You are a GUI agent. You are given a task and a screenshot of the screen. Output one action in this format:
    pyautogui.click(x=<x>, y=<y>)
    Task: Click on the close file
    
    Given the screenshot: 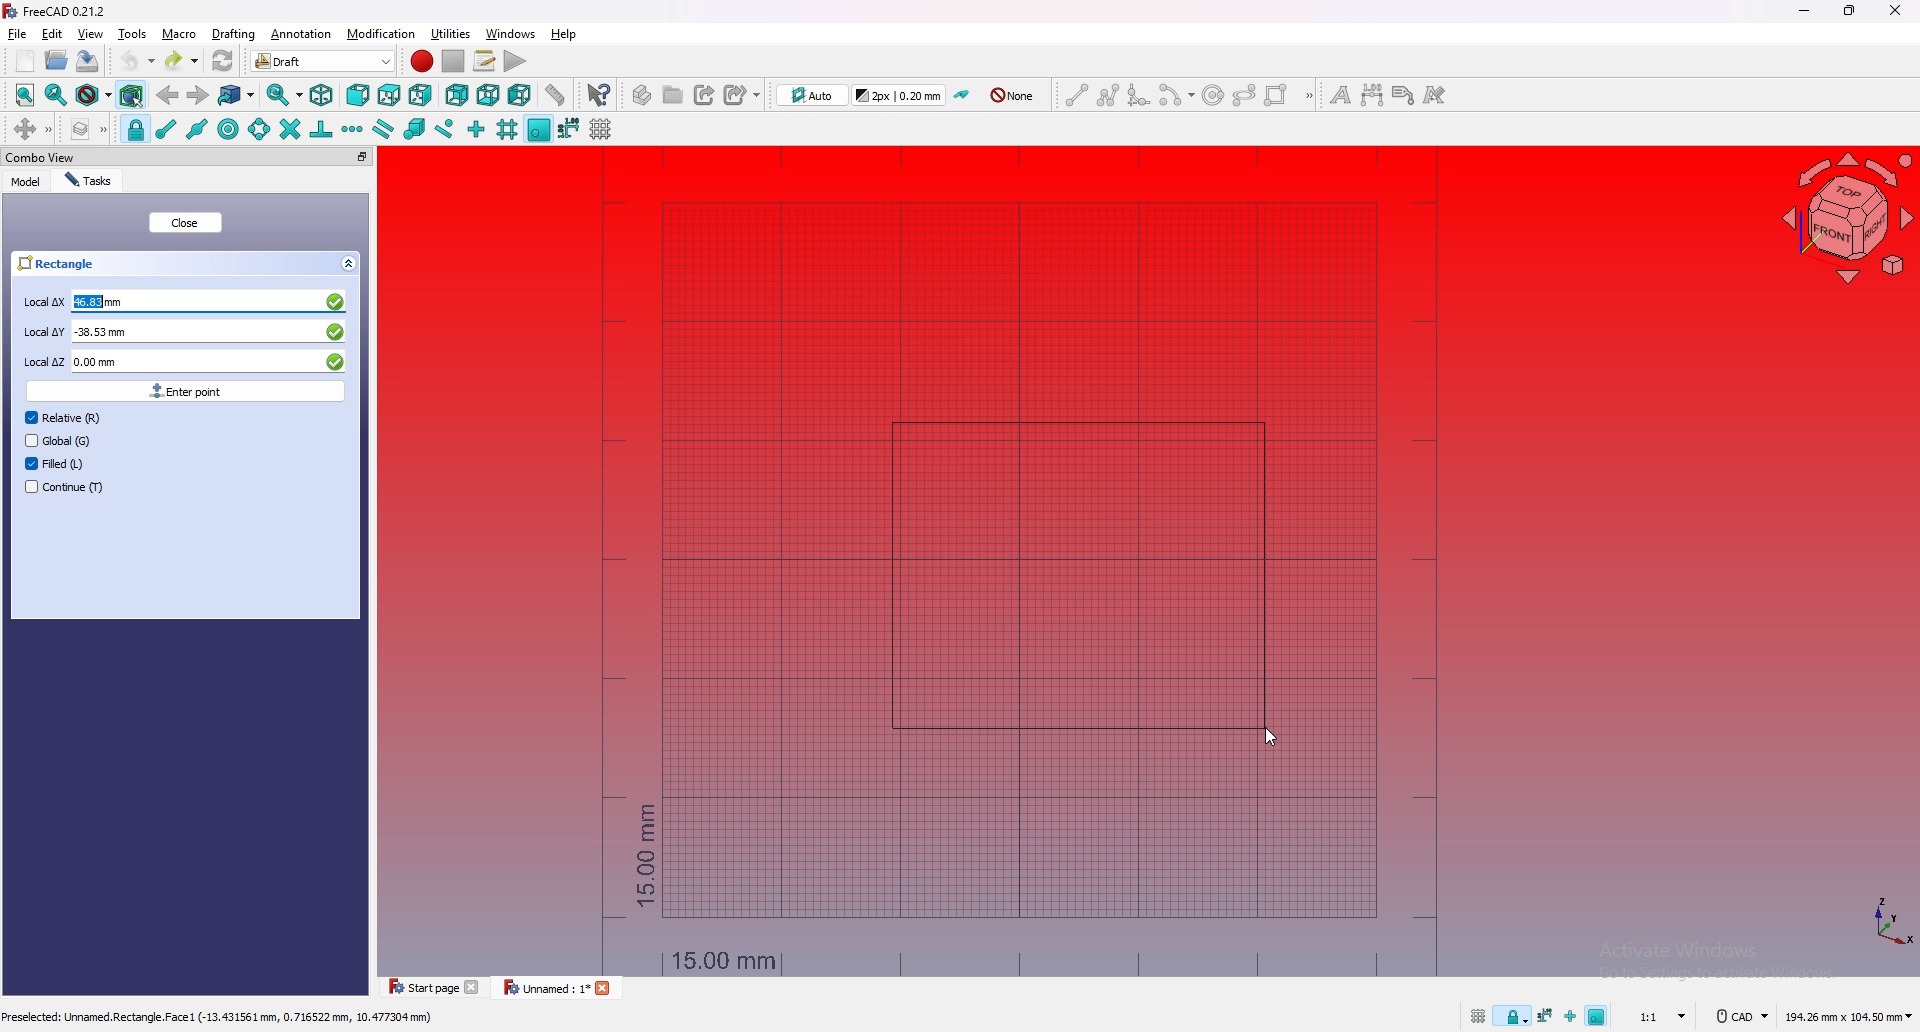 What is the action you would take?
    pyautogui.click(x=607, y=990)
    